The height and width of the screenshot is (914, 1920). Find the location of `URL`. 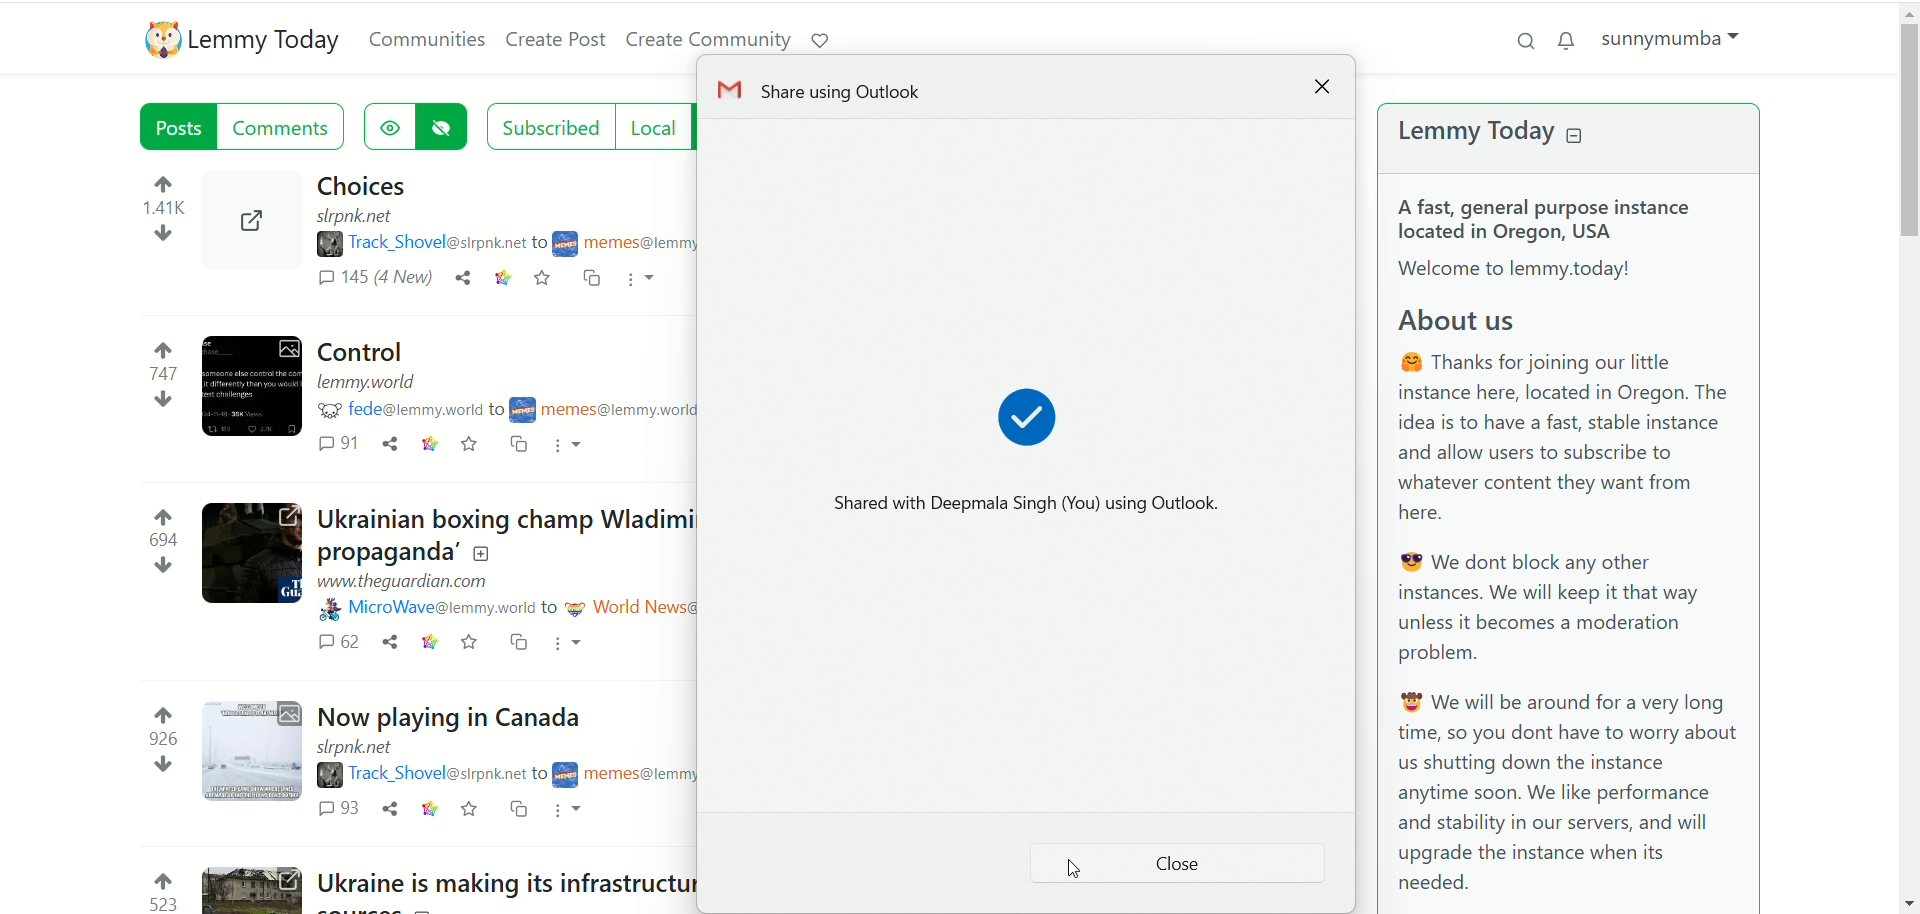

URL is located at coordinates (358, 215).